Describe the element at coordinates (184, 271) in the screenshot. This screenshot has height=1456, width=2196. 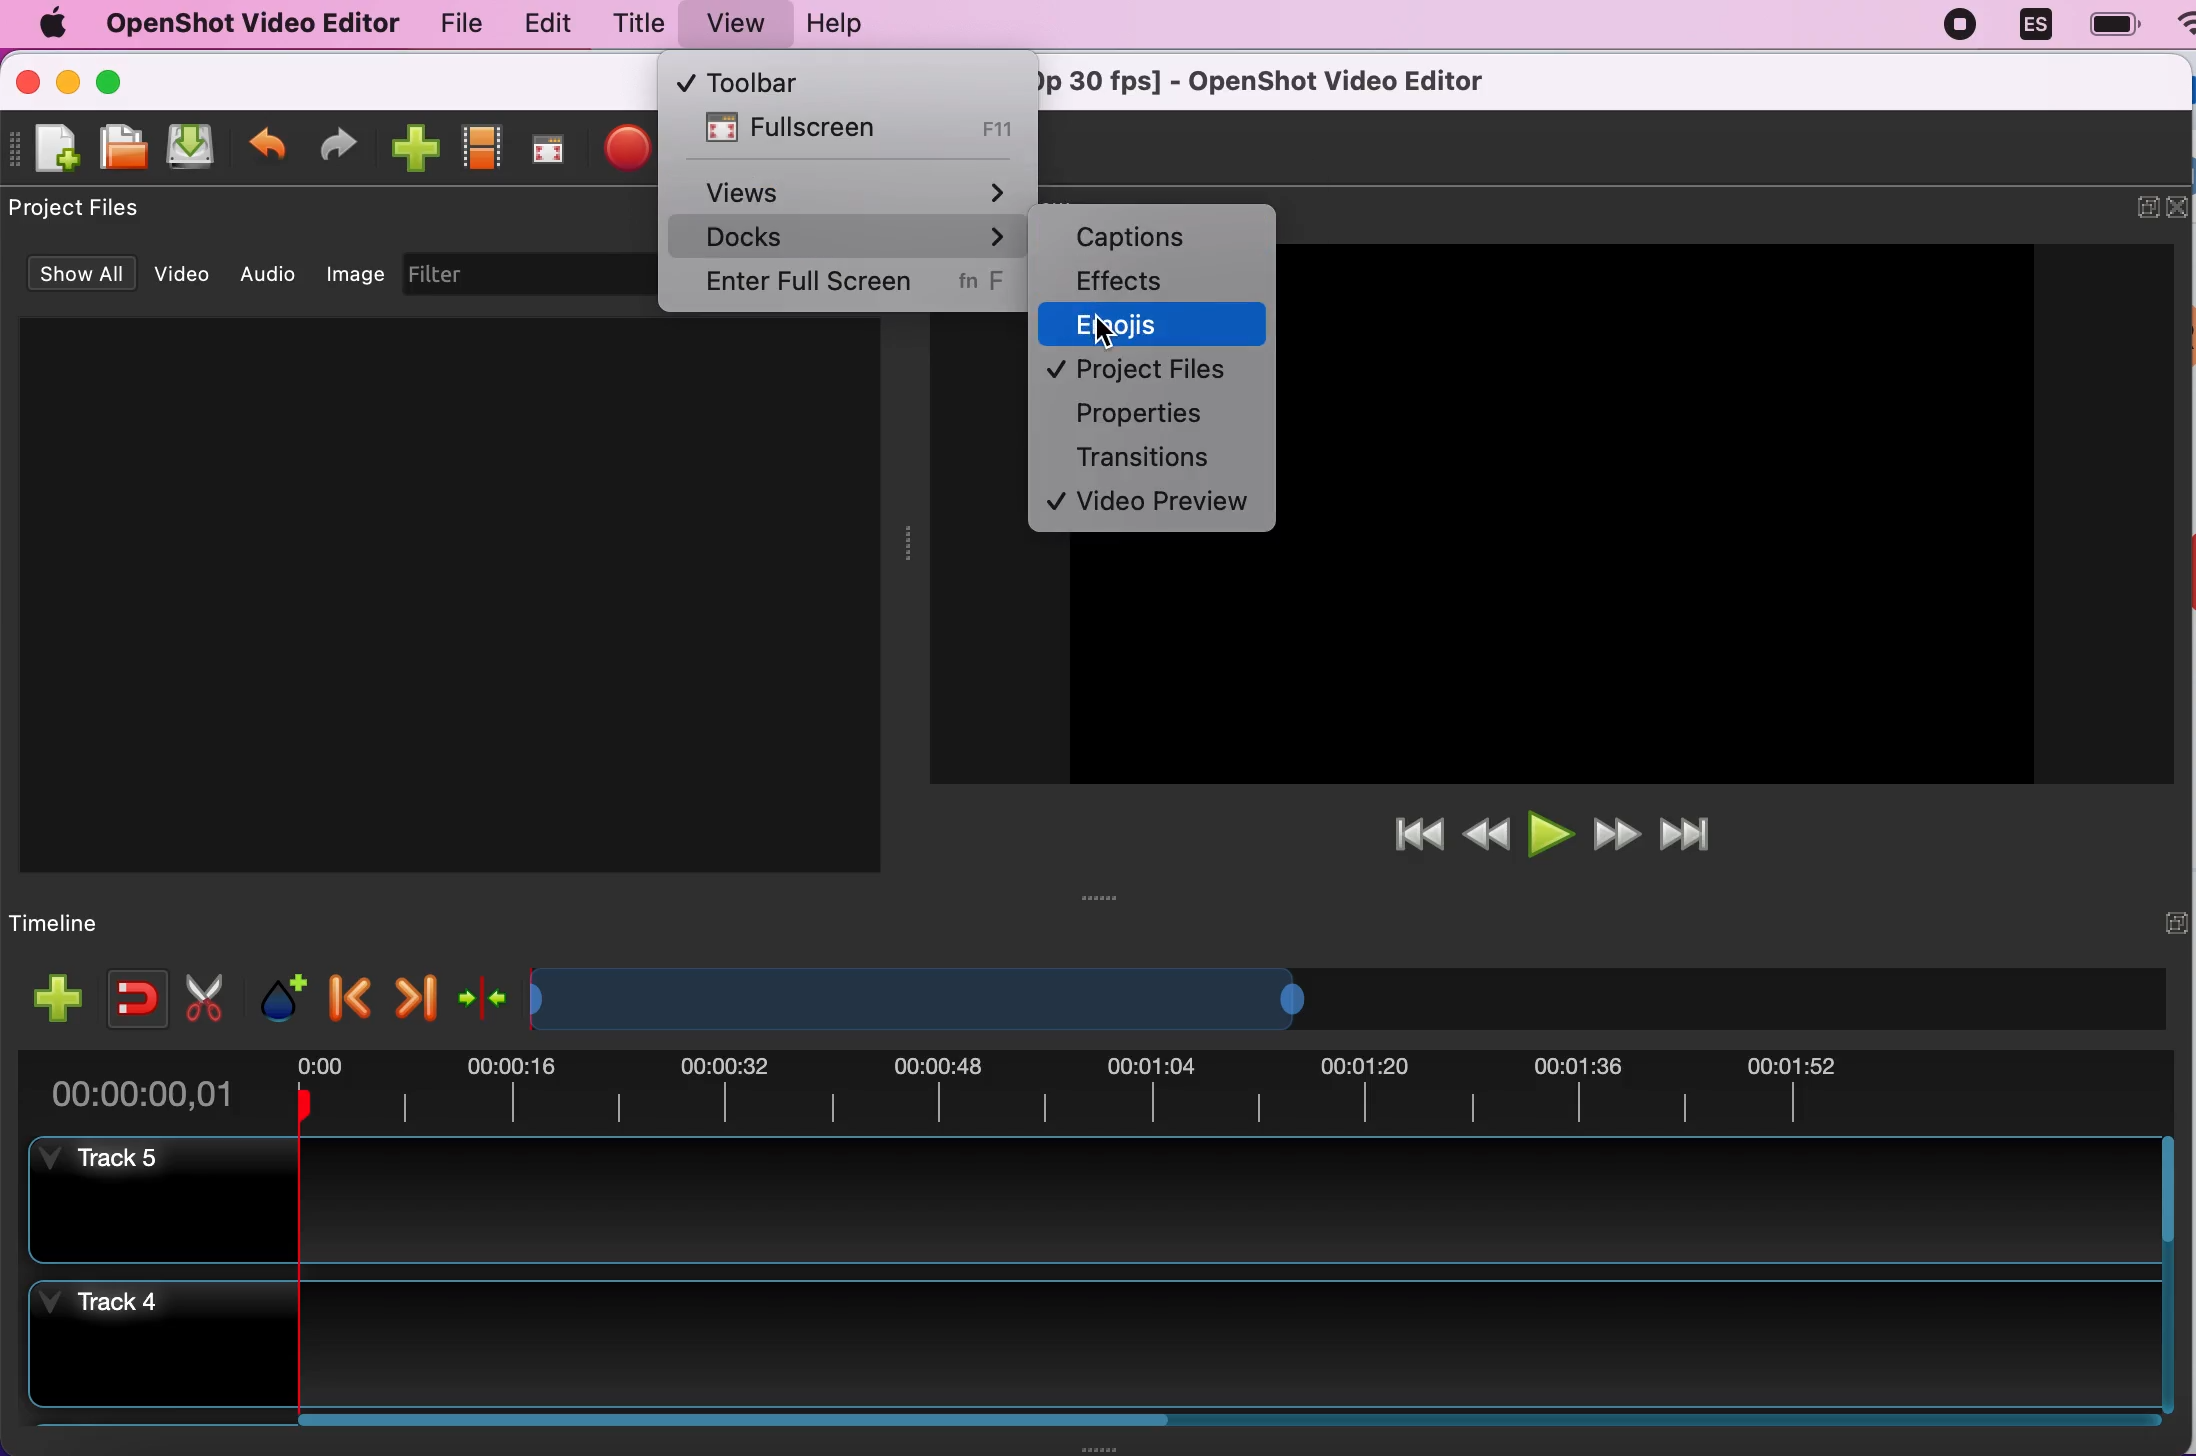
I see `video` at that location.